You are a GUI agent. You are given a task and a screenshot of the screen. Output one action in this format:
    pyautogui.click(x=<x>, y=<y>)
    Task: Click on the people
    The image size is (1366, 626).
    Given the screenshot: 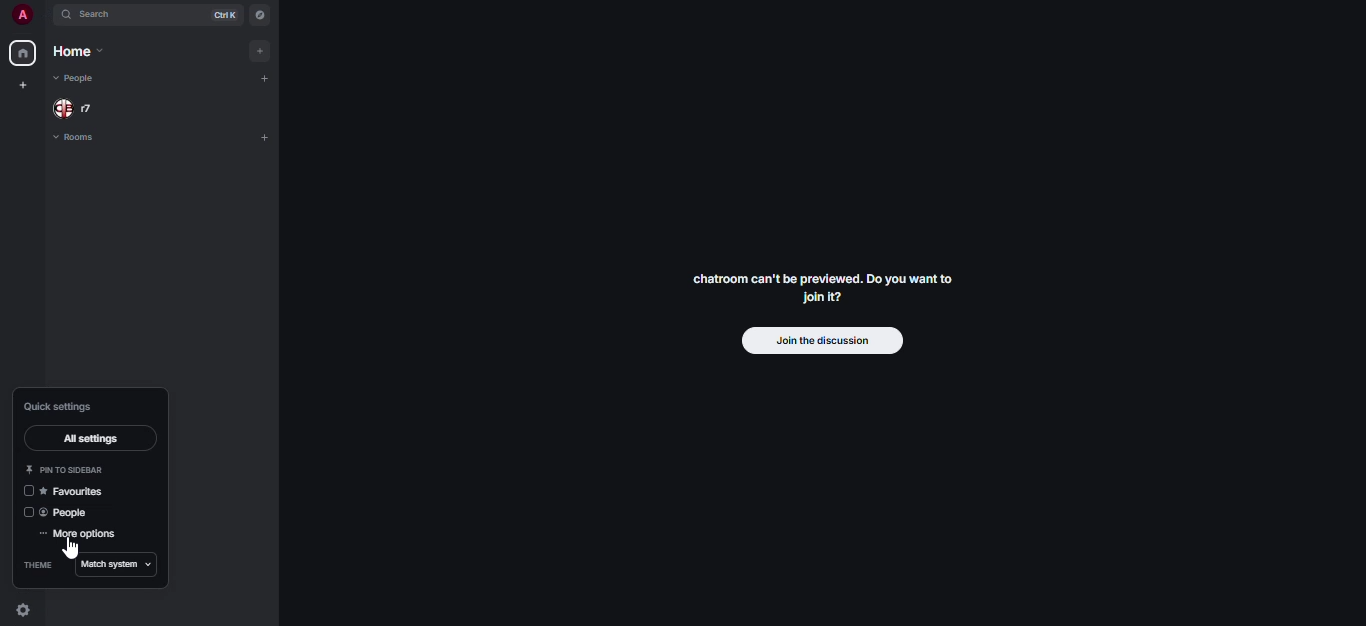 What is the action you would take?
    pyautogui.click(x=66, y=512)
    